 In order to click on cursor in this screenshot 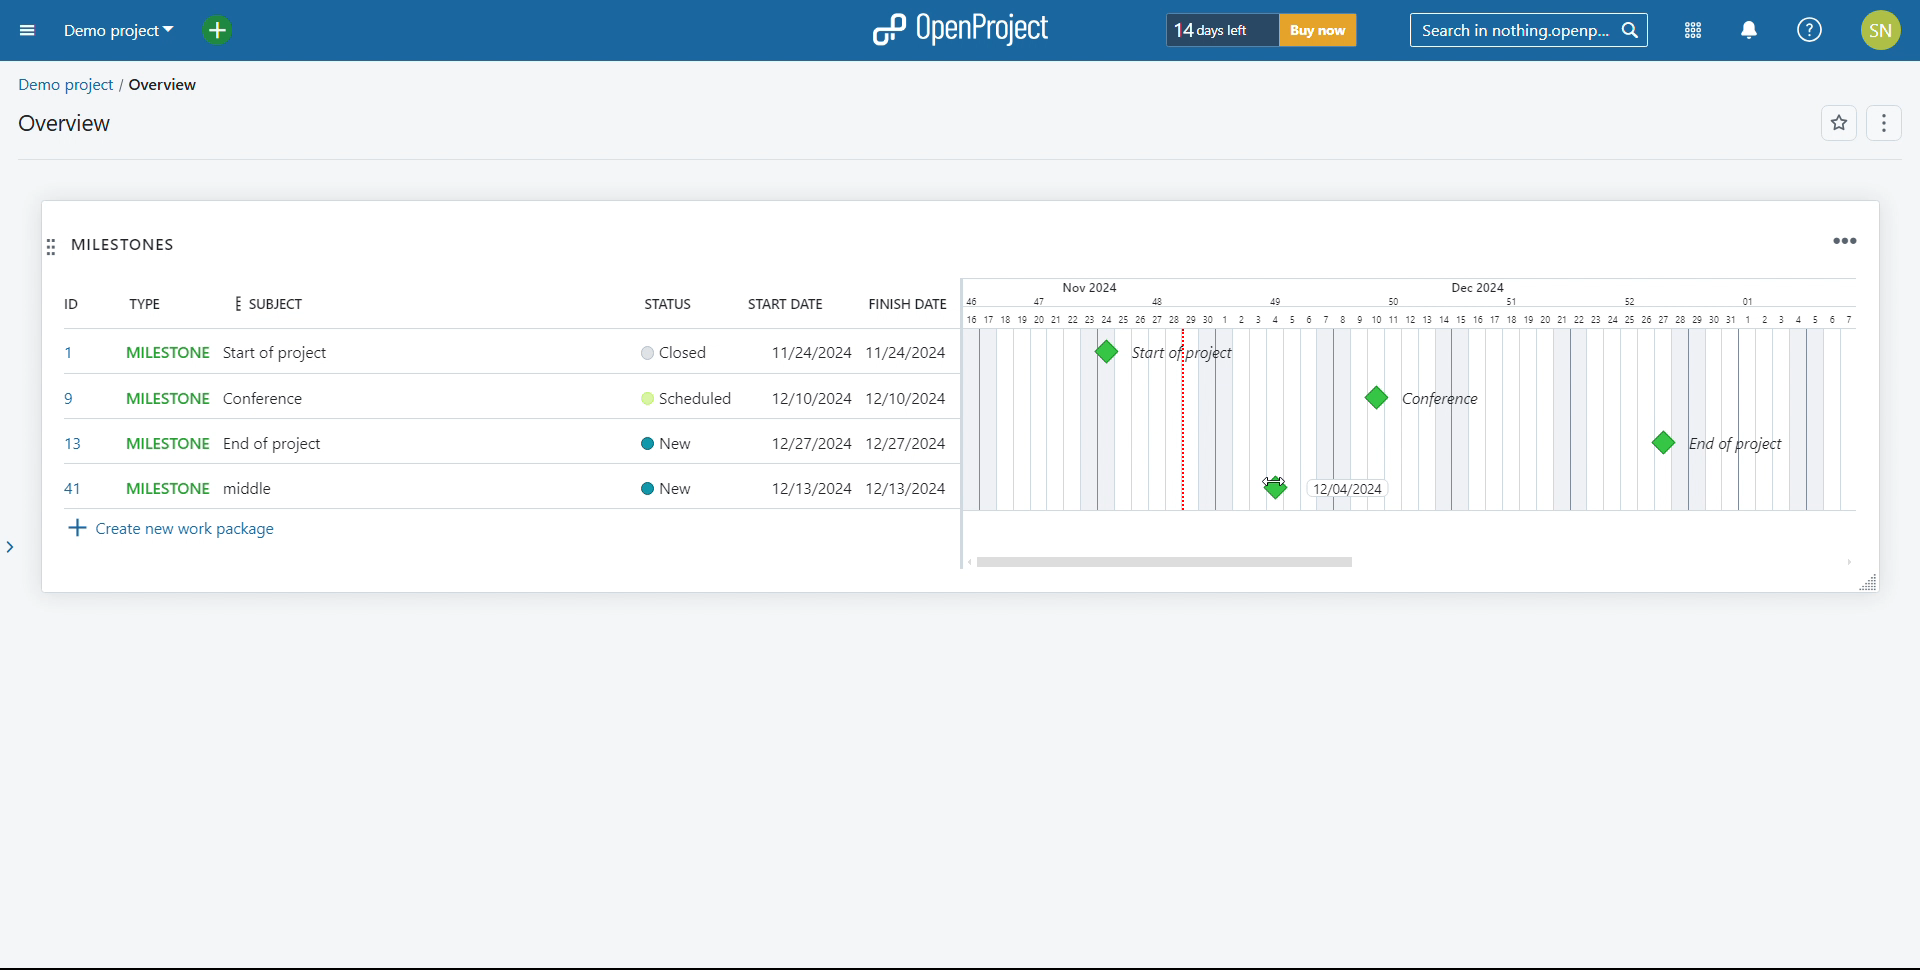, I will do `click(1274, 483)`.